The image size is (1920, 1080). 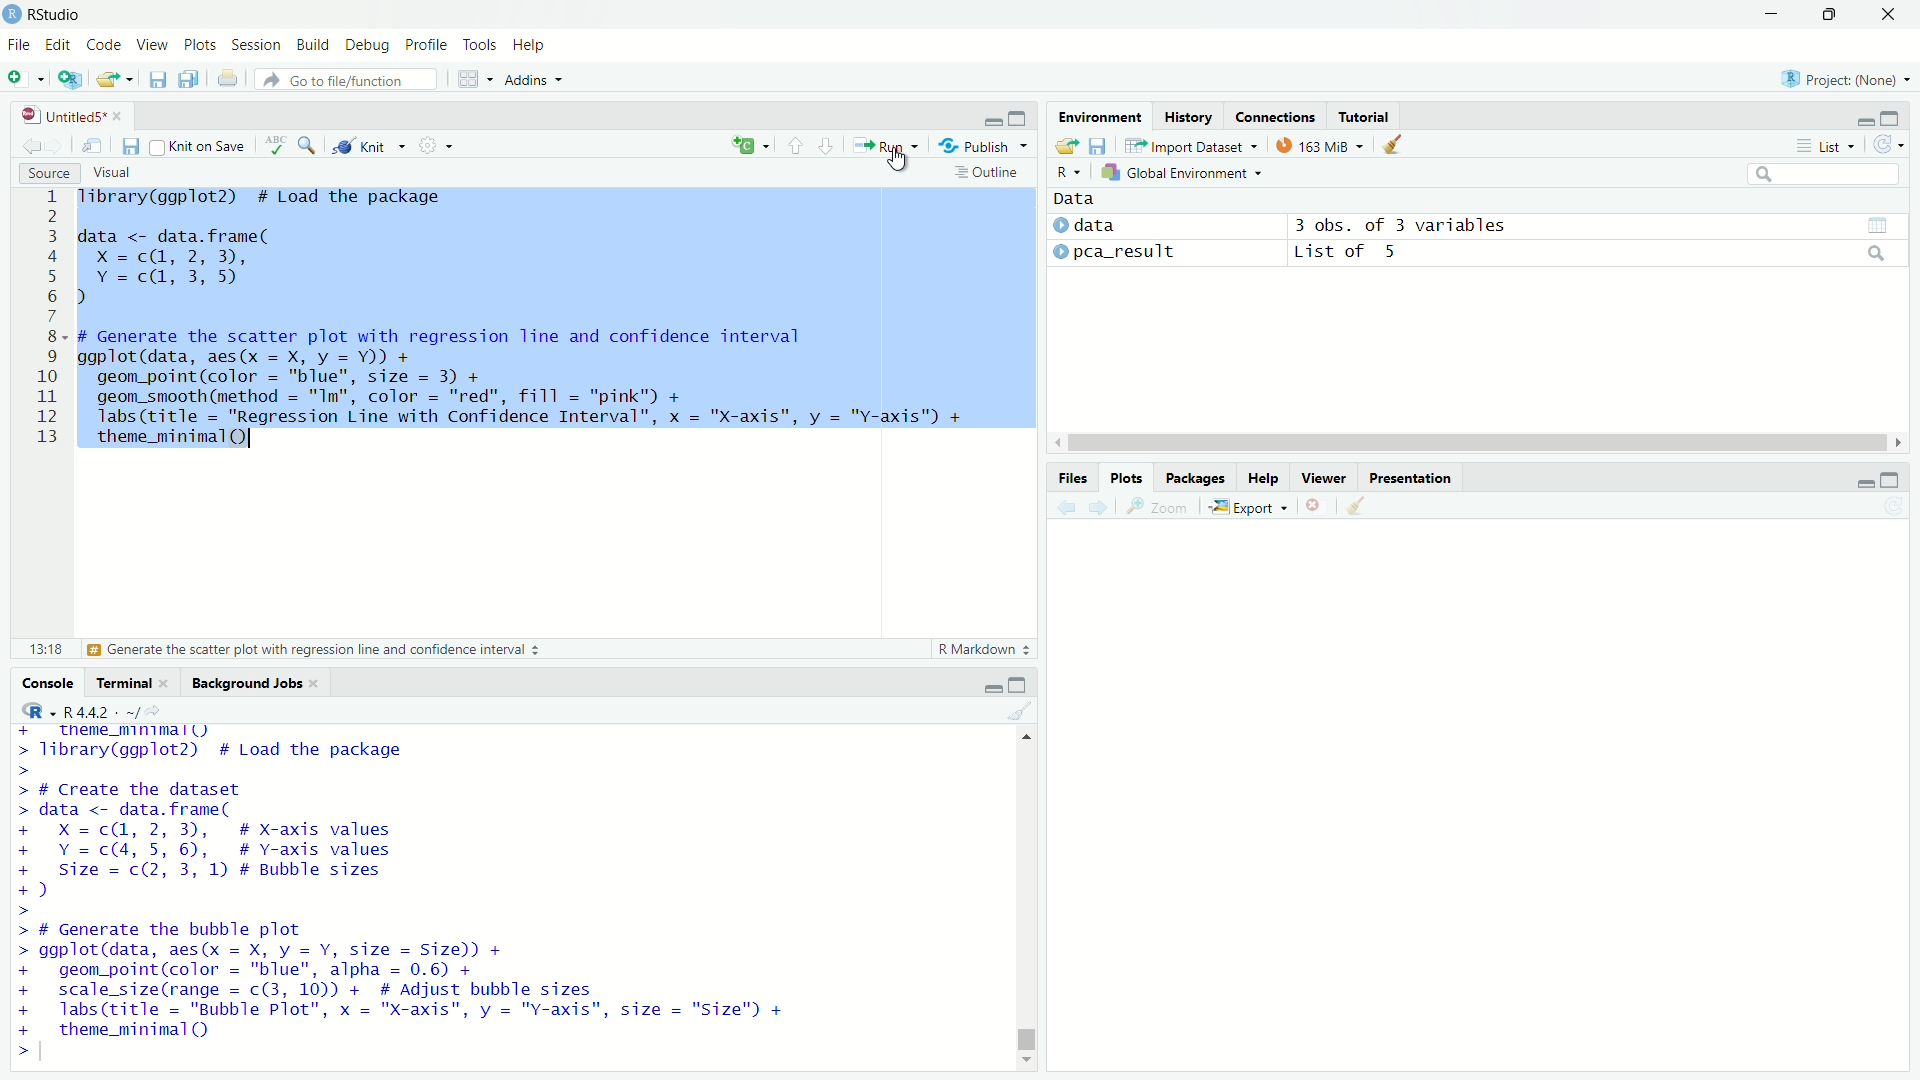 I want to click on Check spelling in the document, so click(x=274, y=145).